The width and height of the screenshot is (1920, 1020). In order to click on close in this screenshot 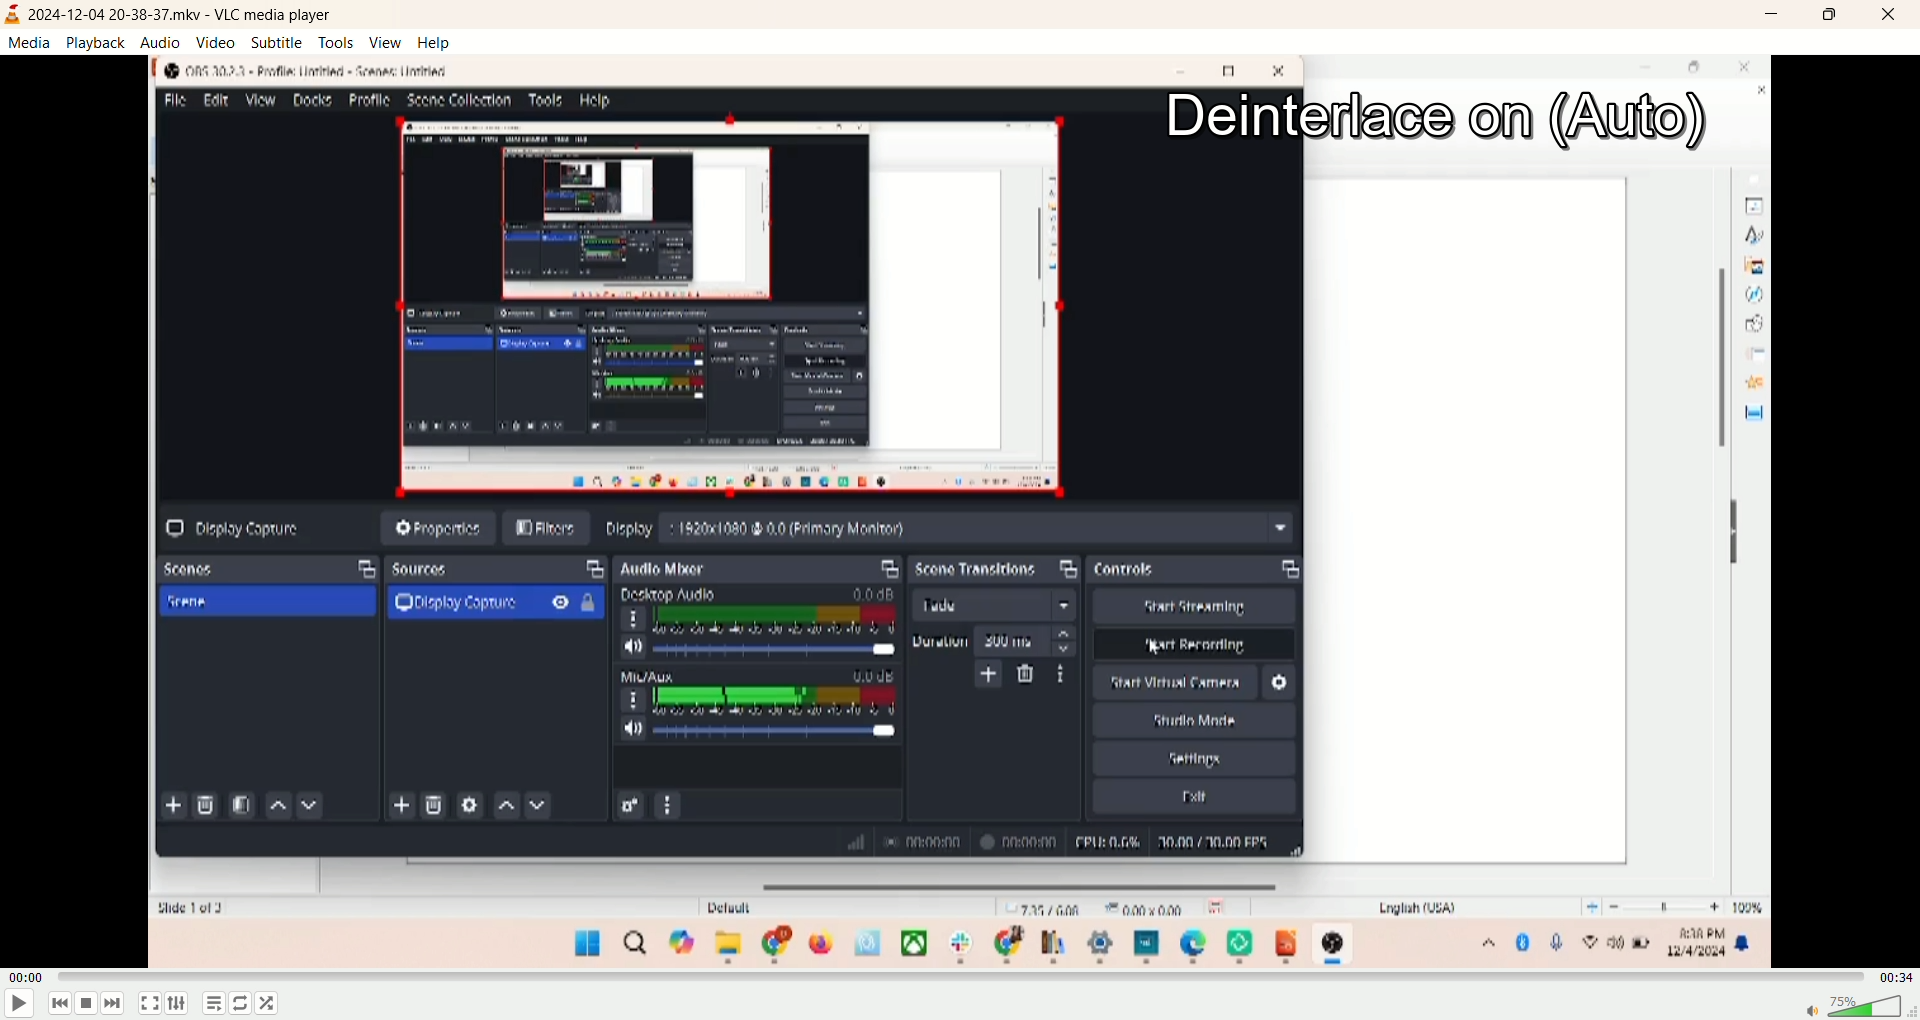, I will do `click(1882, 17)`.